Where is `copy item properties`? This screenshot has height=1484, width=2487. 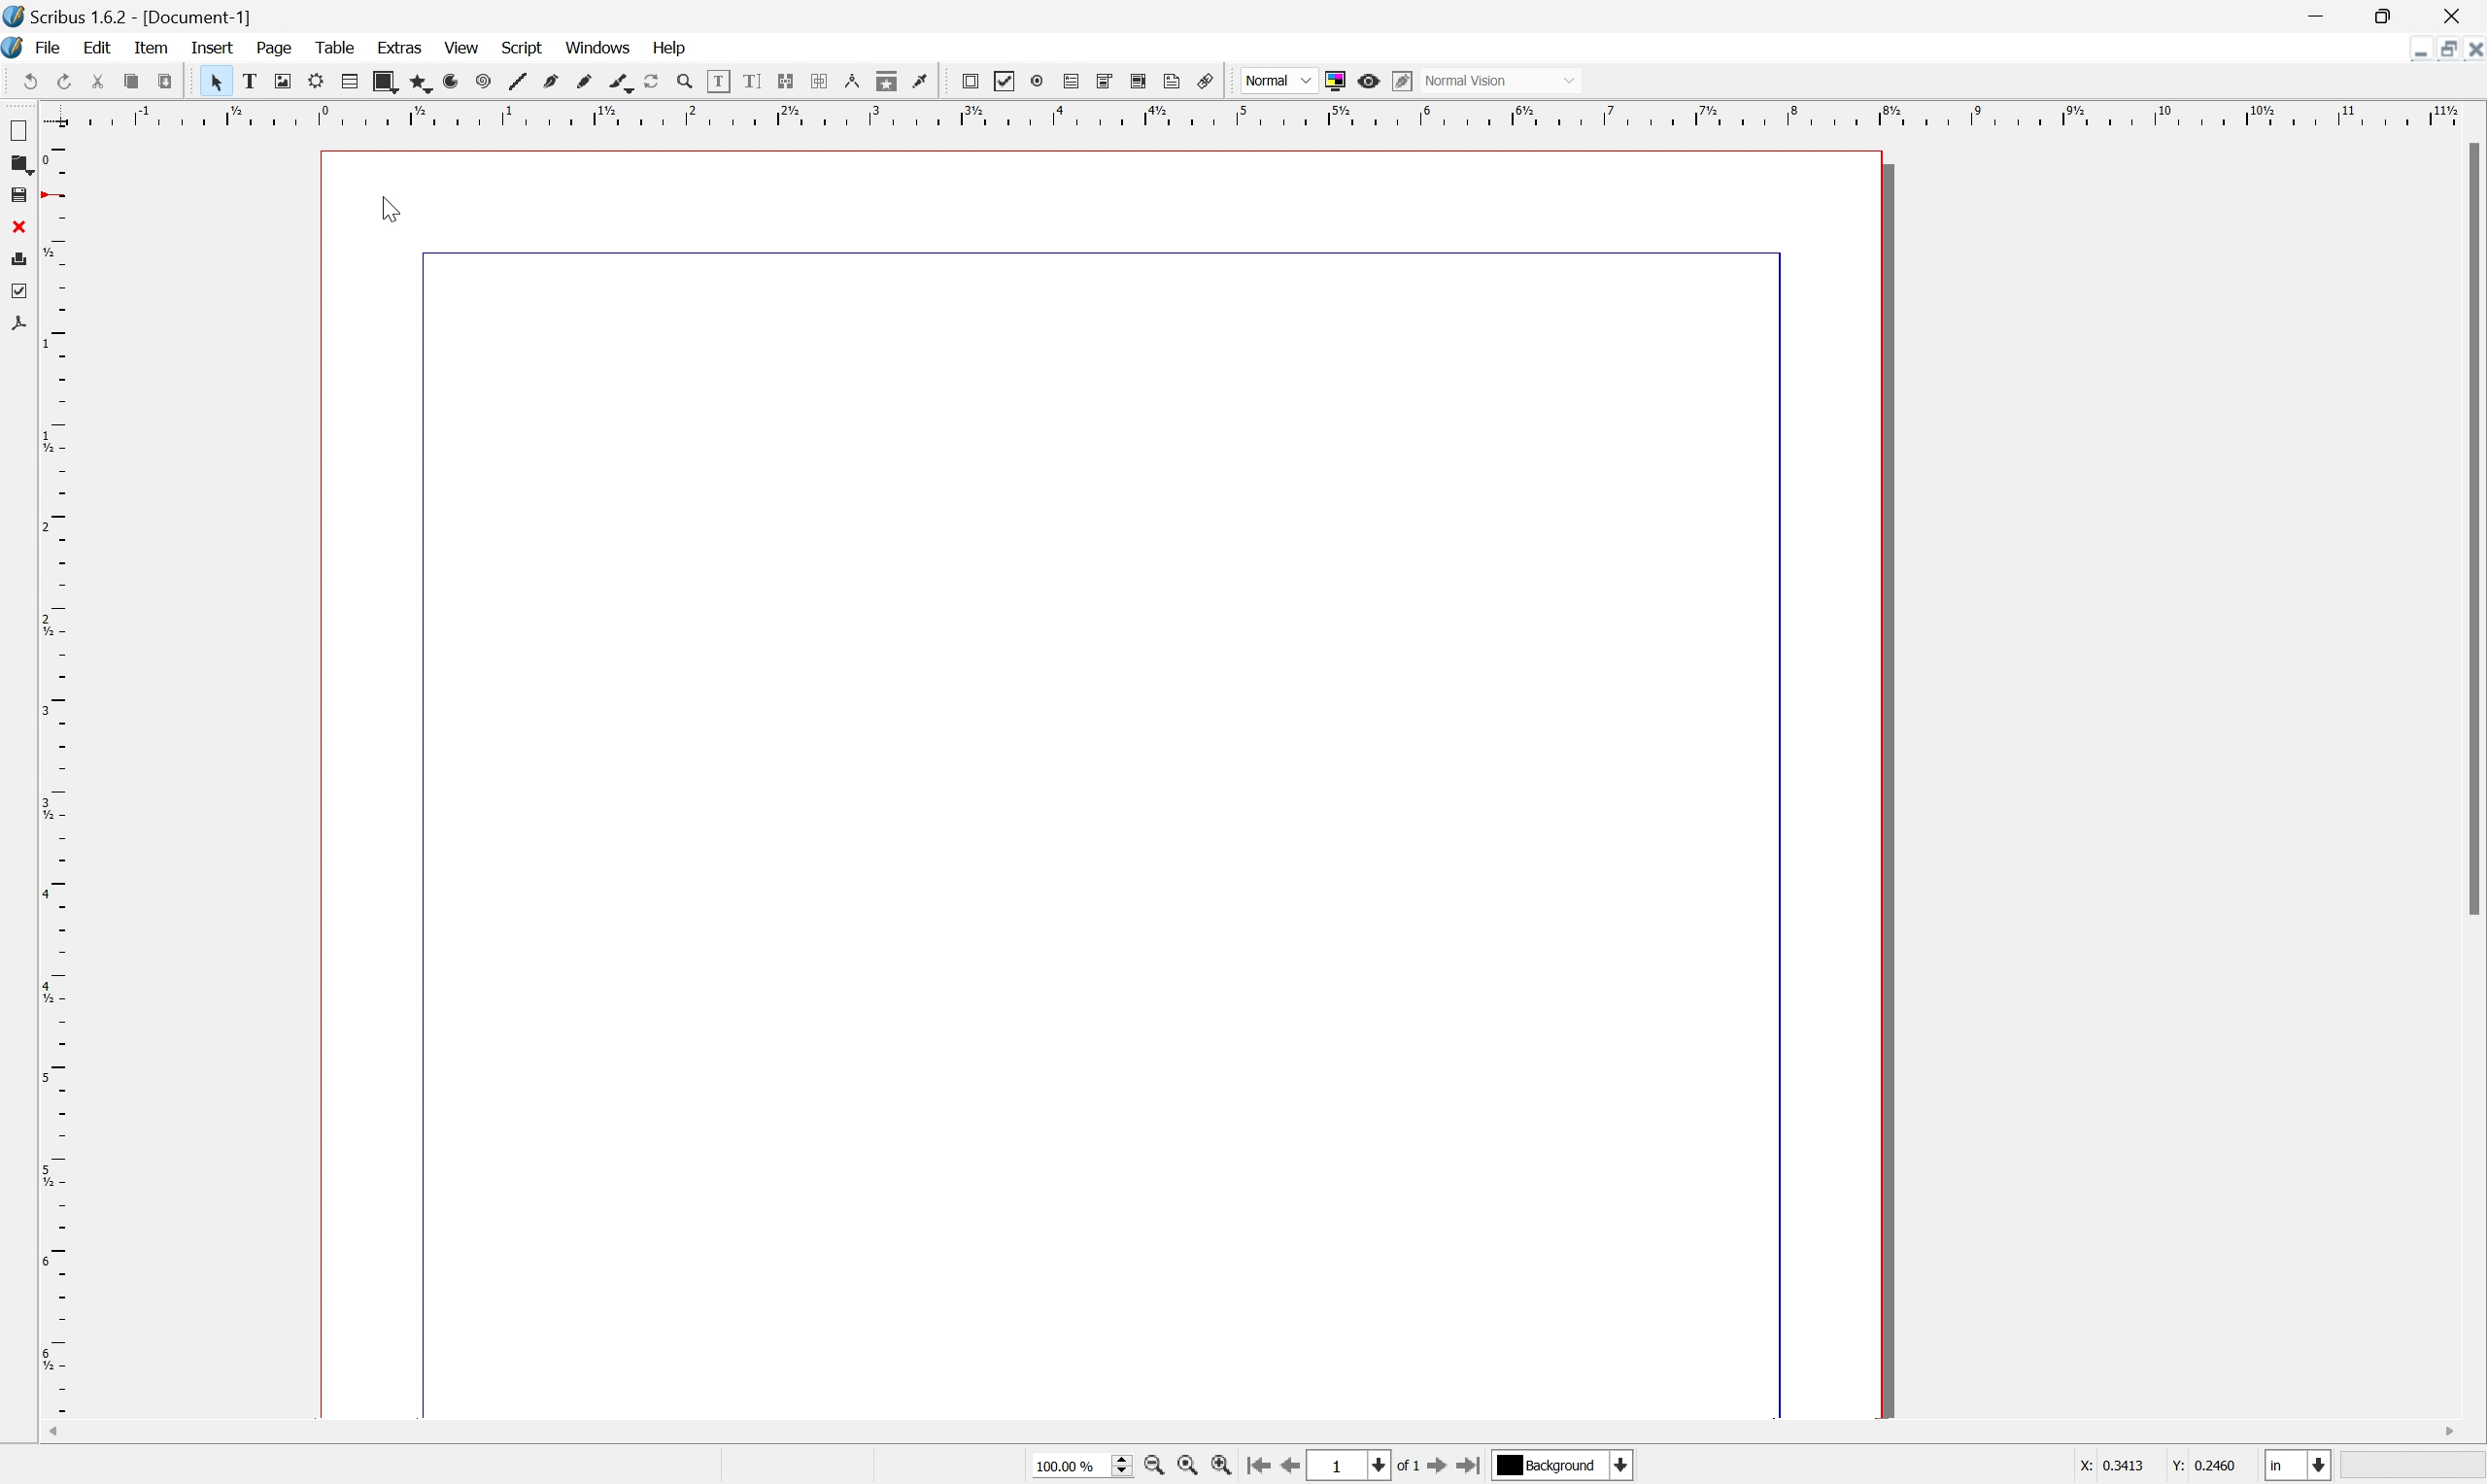
copy item properties is located at coordinates (1139, 81).